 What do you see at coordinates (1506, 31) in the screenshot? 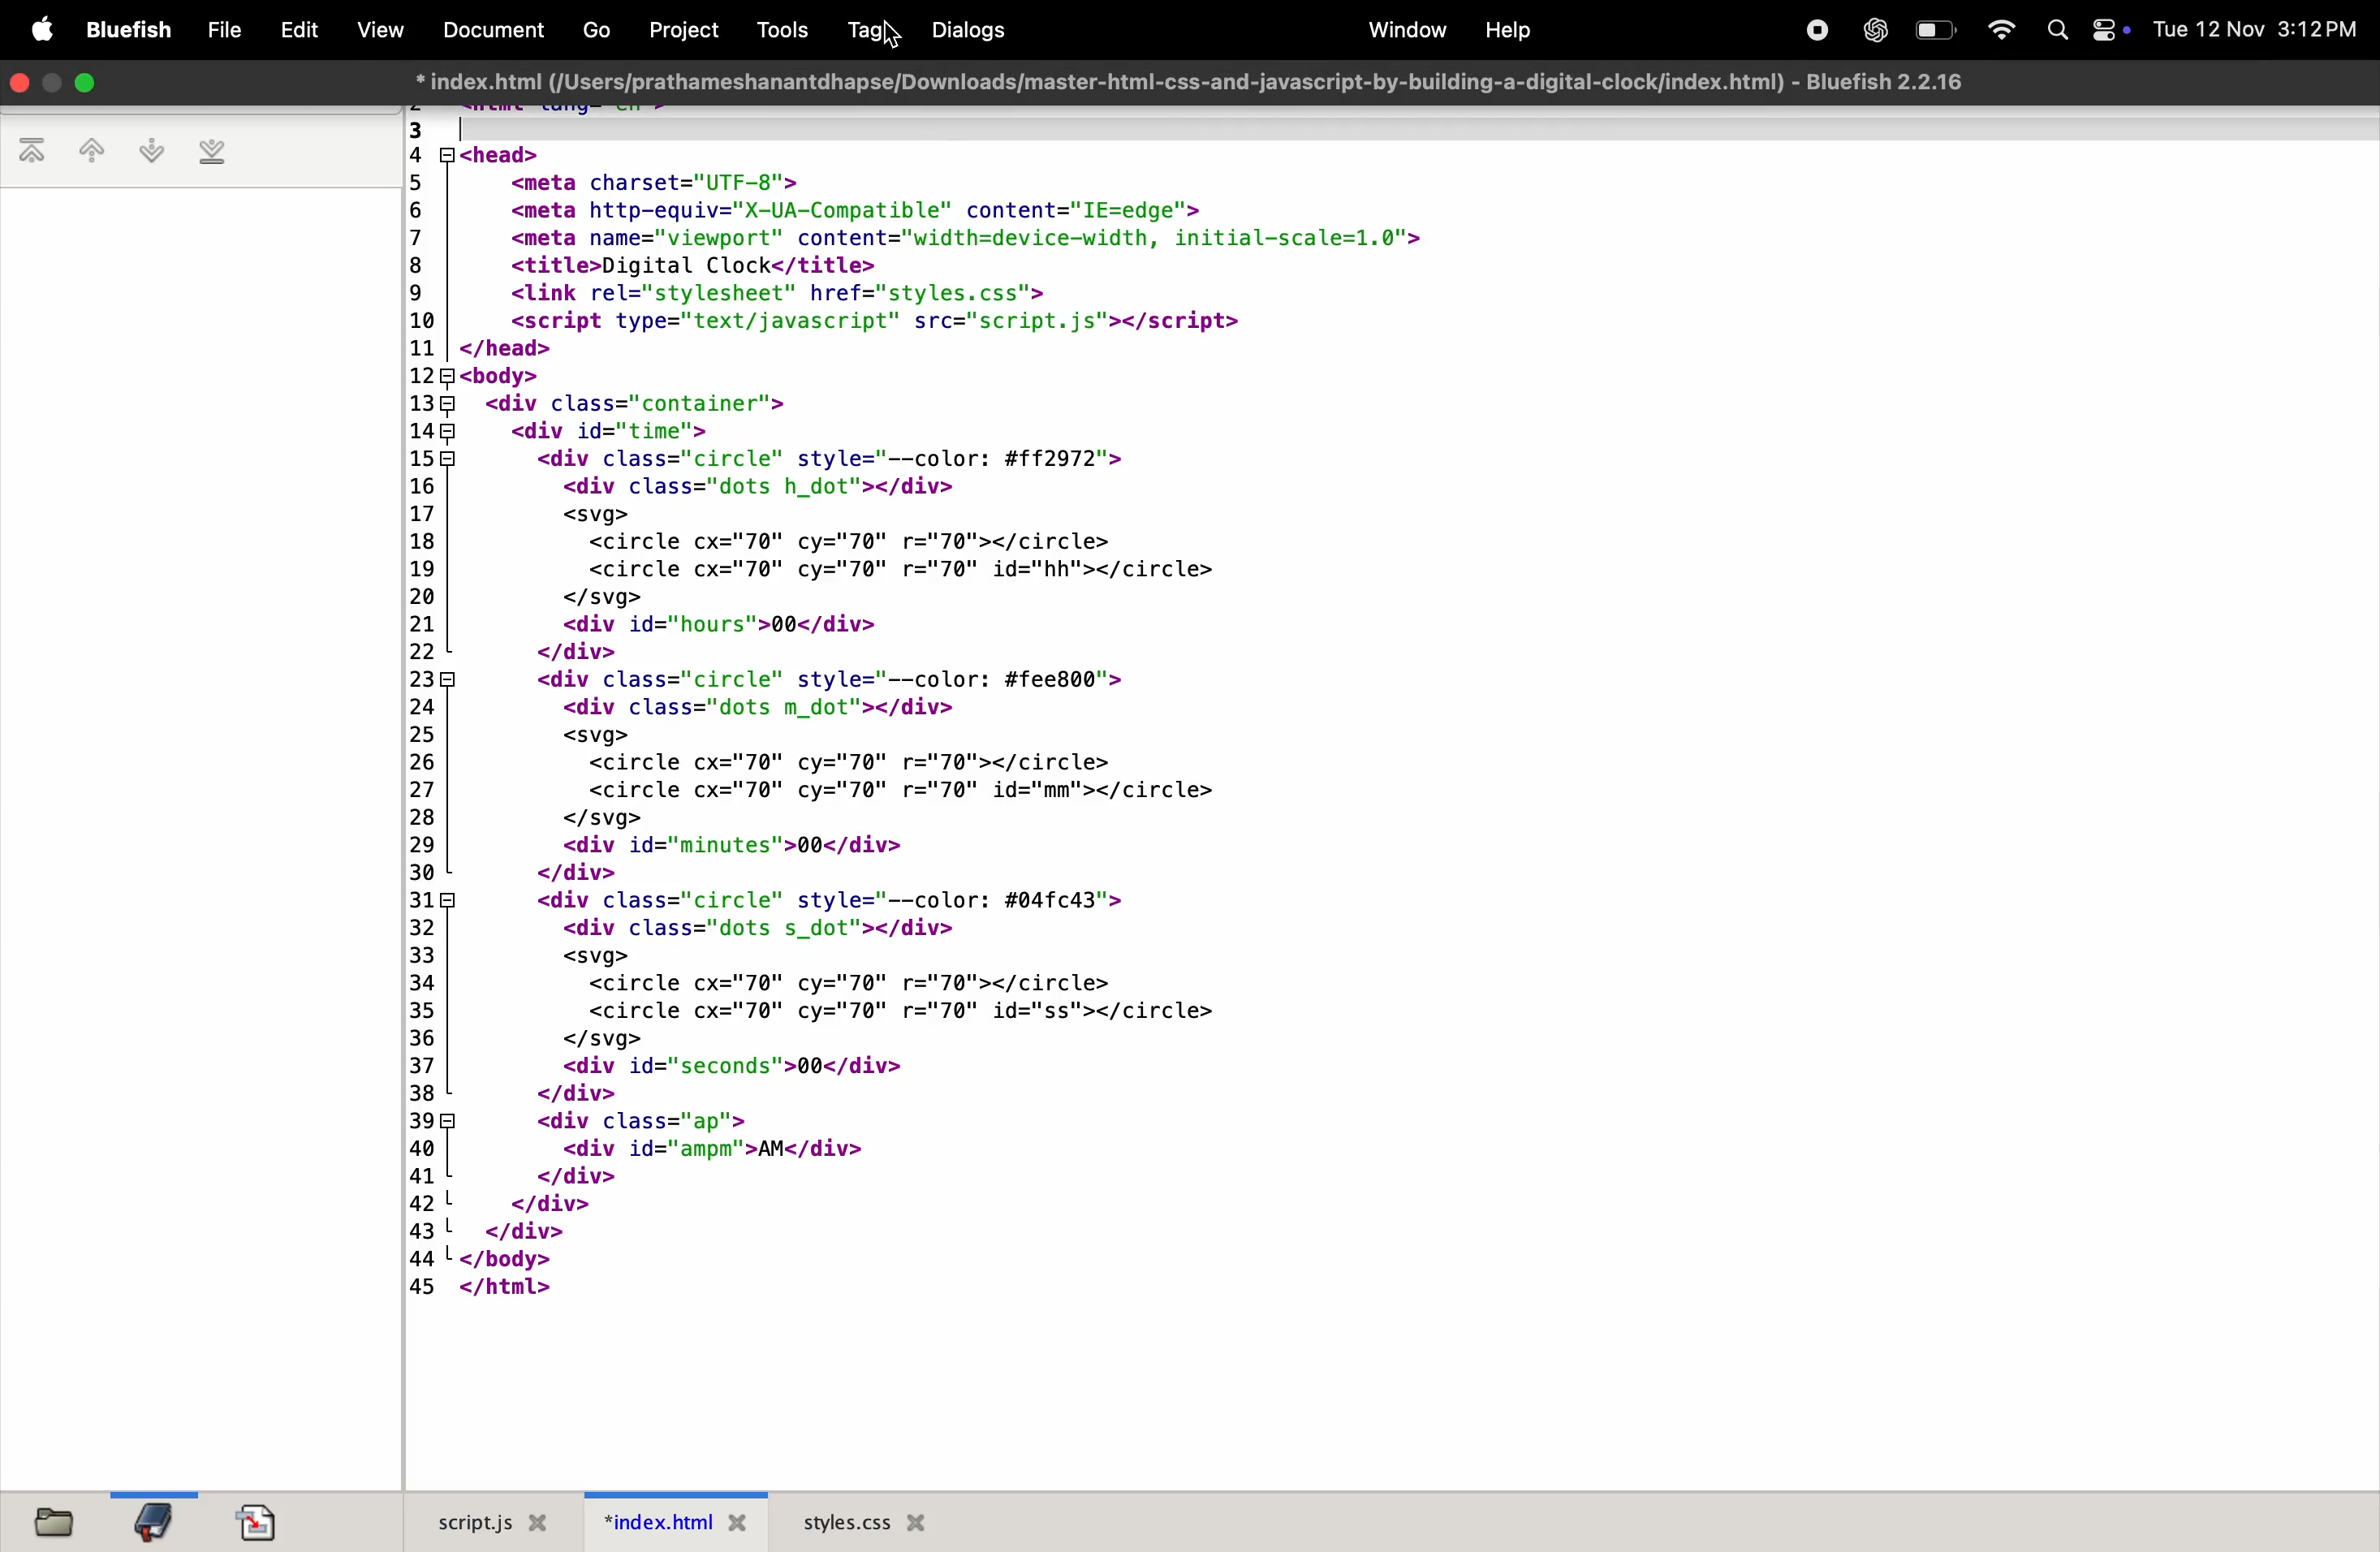
I see `help` at bounding box center [1506, 31].